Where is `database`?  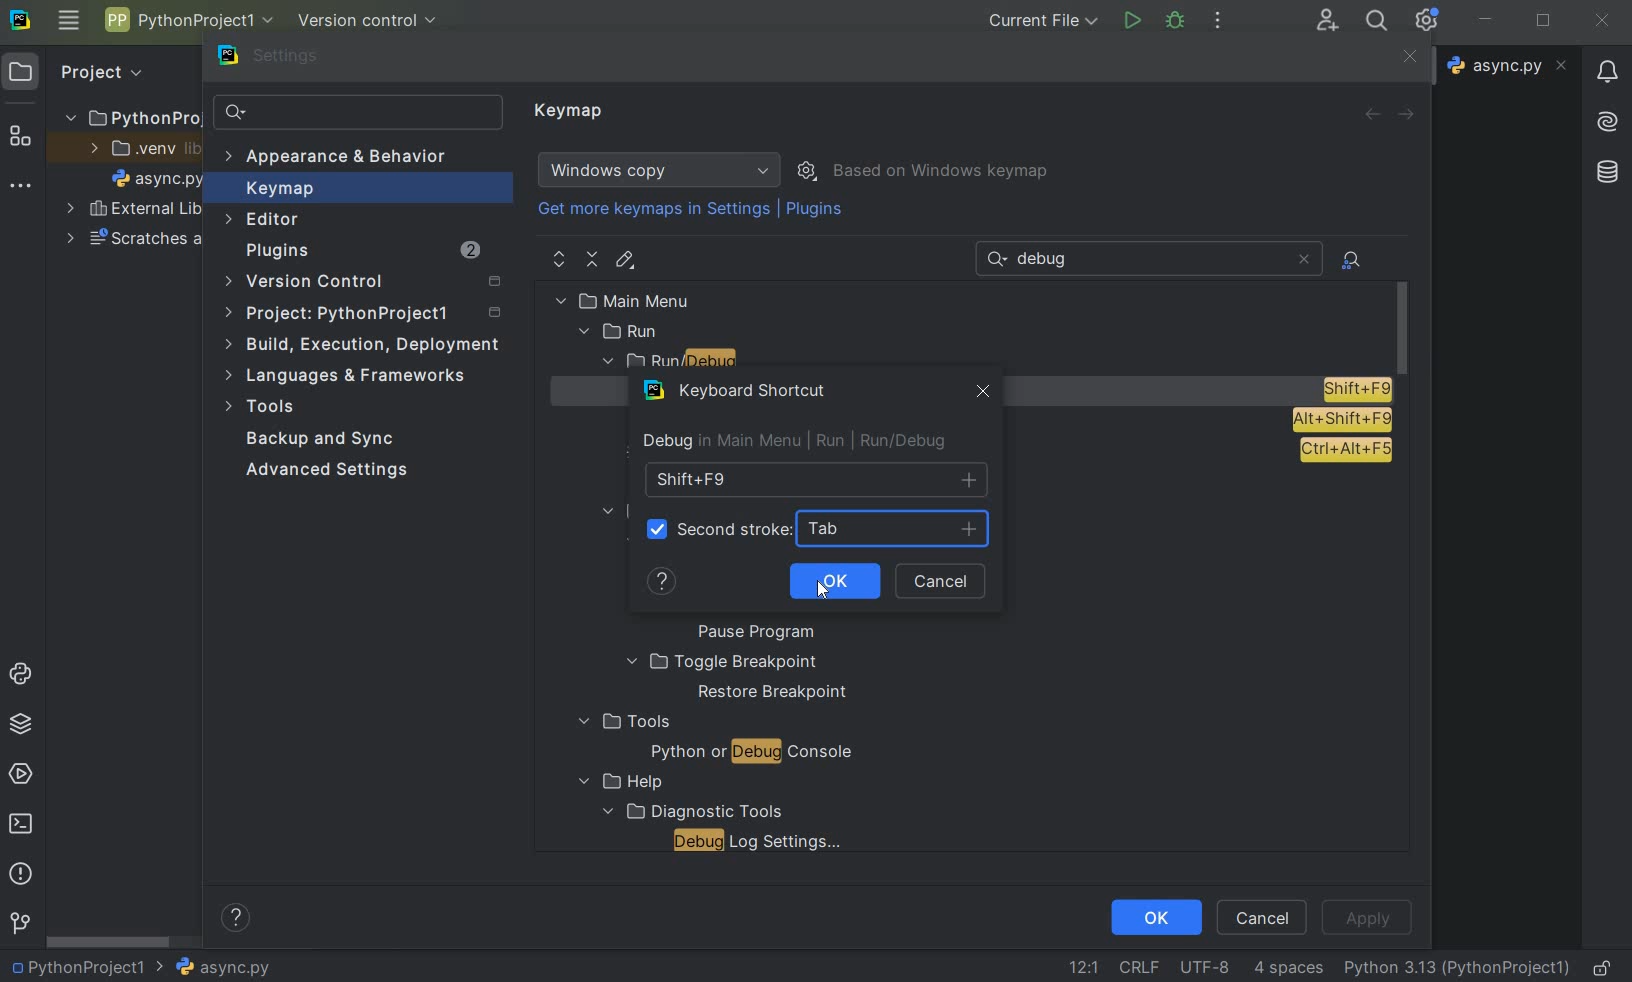 database is located at coordinates (1610, 169).